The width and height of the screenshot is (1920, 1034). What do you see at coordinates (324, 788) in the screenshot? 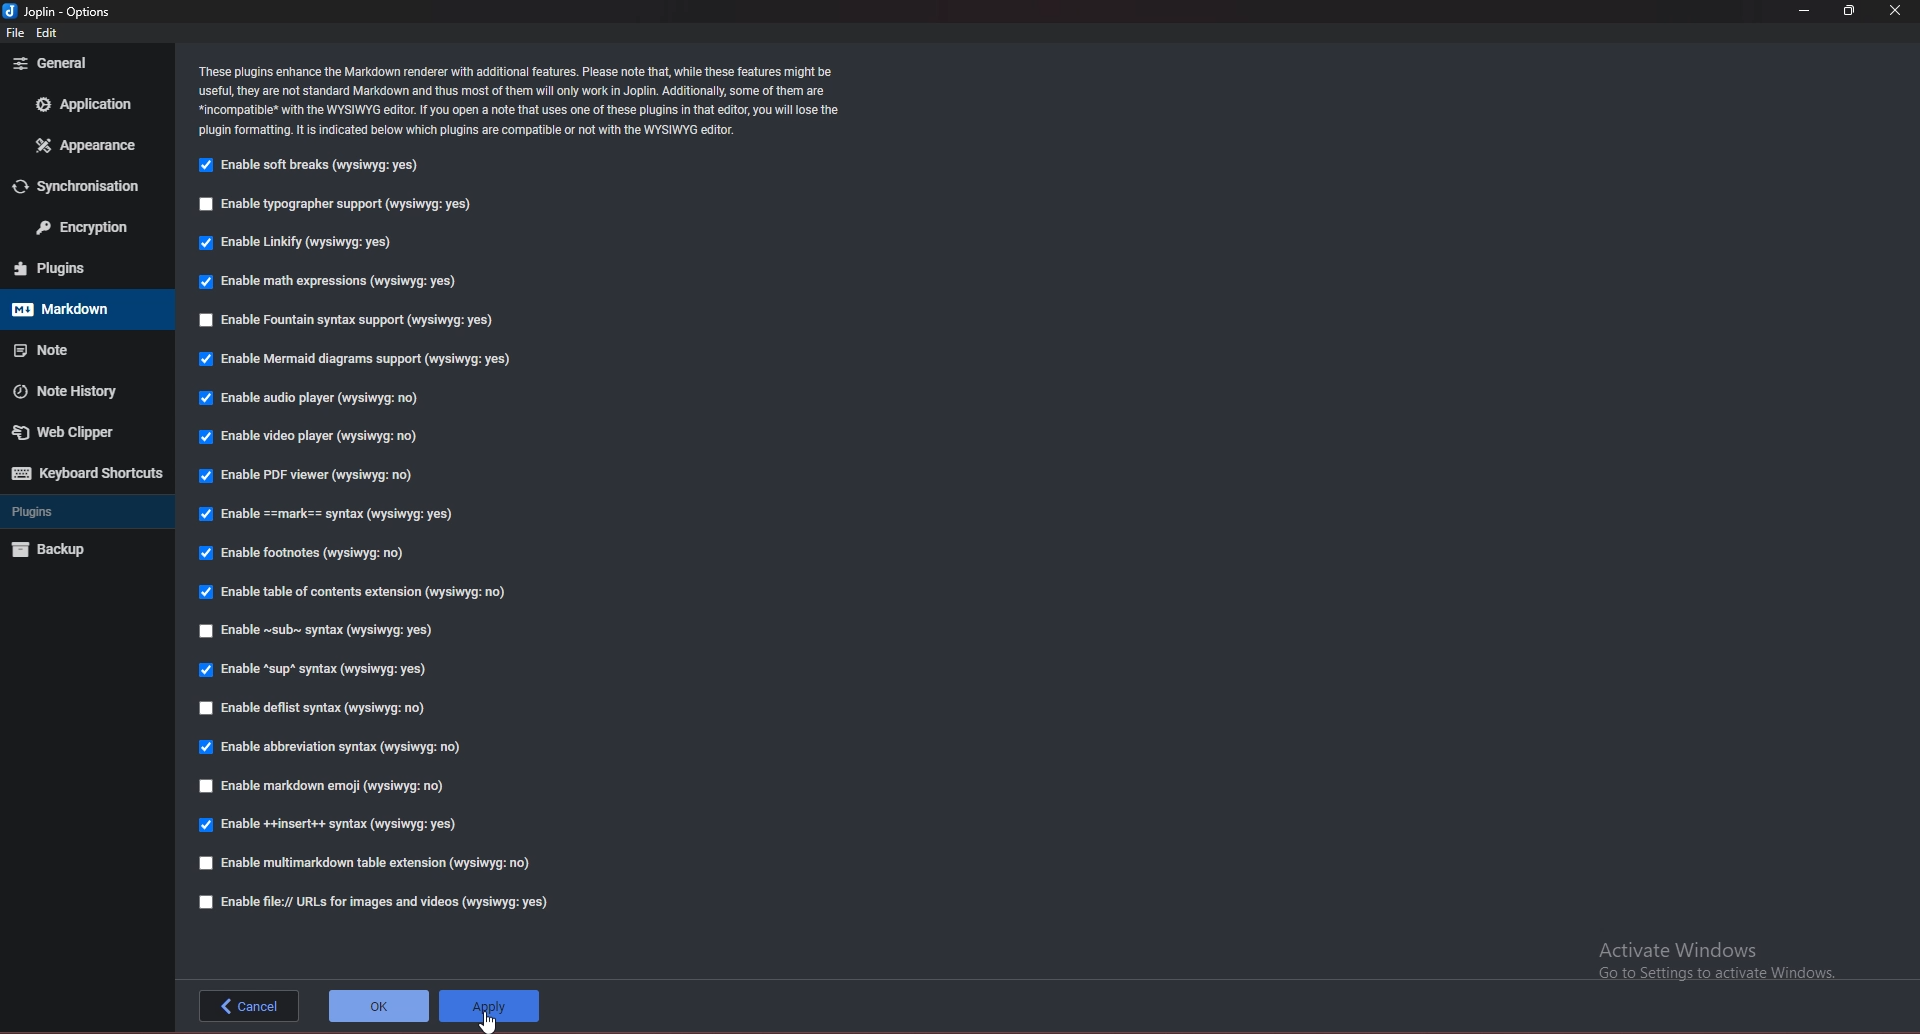
I see `enable markdown emoji` at bounding box center [324, 788].